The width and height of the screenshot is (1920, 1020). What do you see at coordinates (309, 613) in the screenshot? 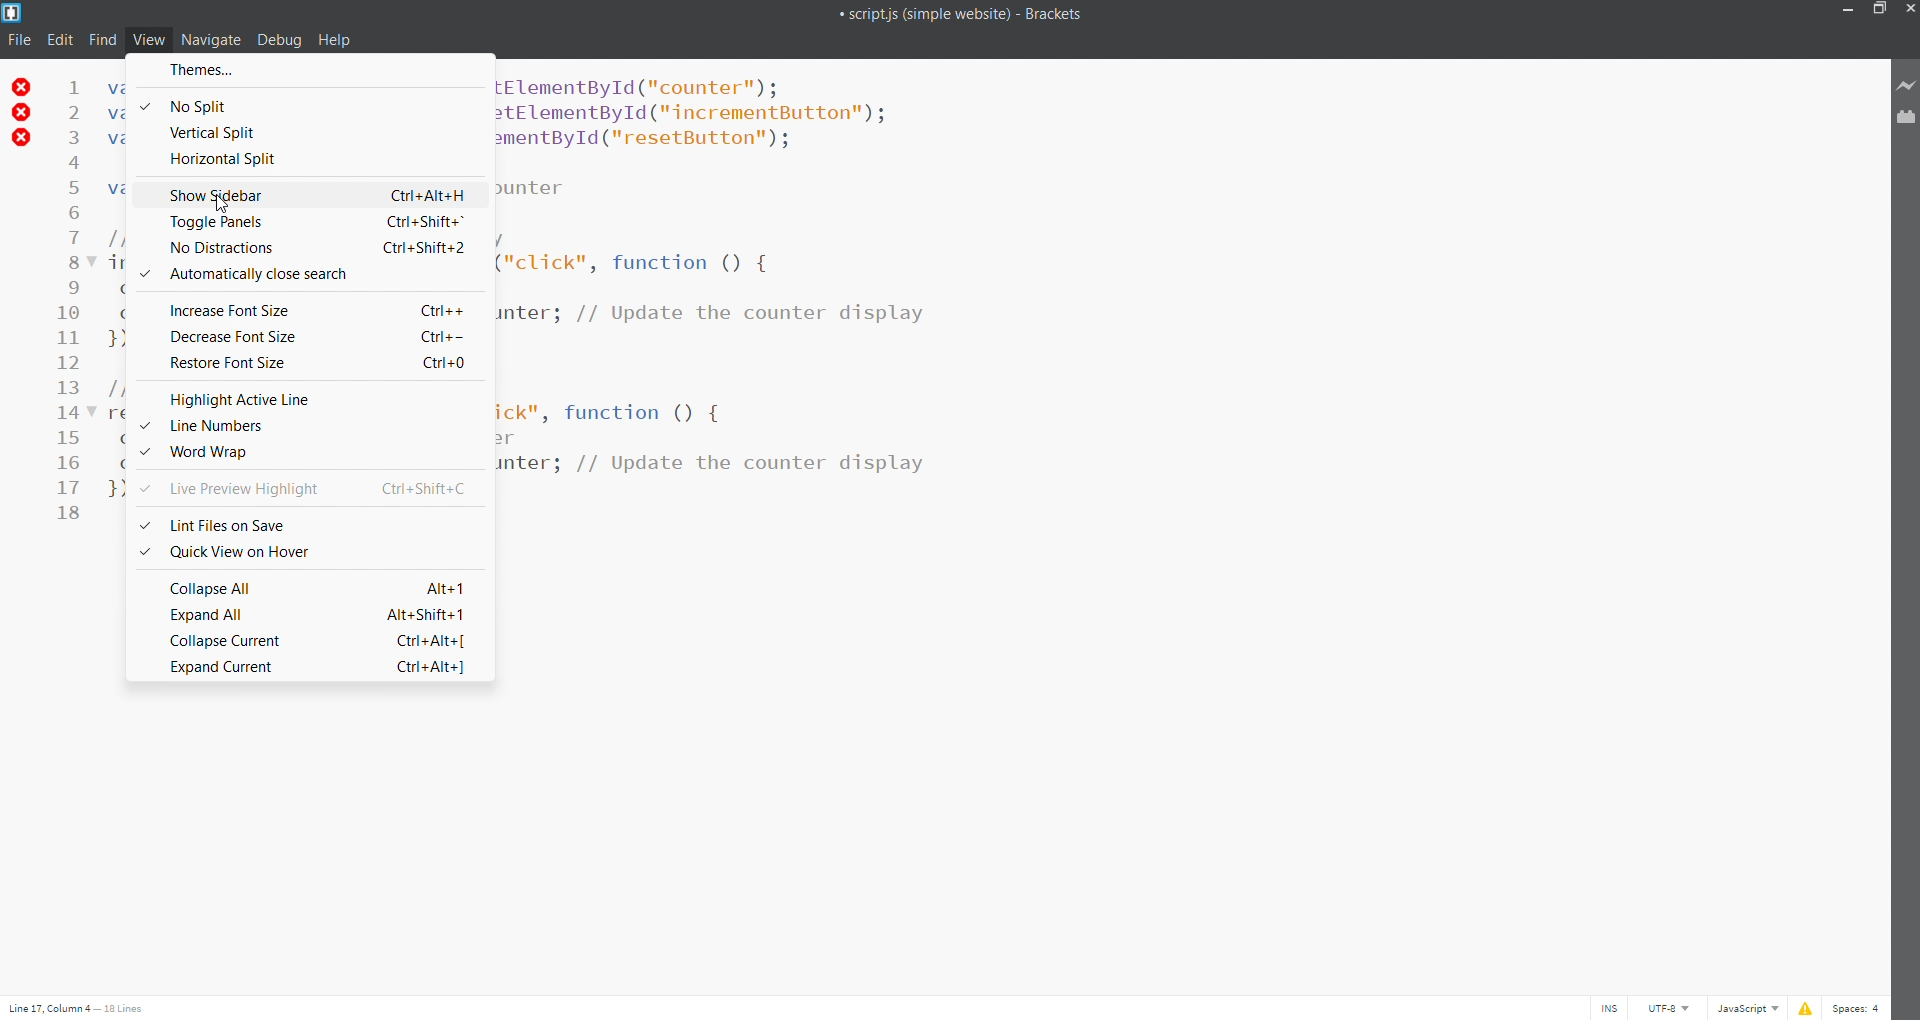
I see `expand all` at bounding box center [309, 613].